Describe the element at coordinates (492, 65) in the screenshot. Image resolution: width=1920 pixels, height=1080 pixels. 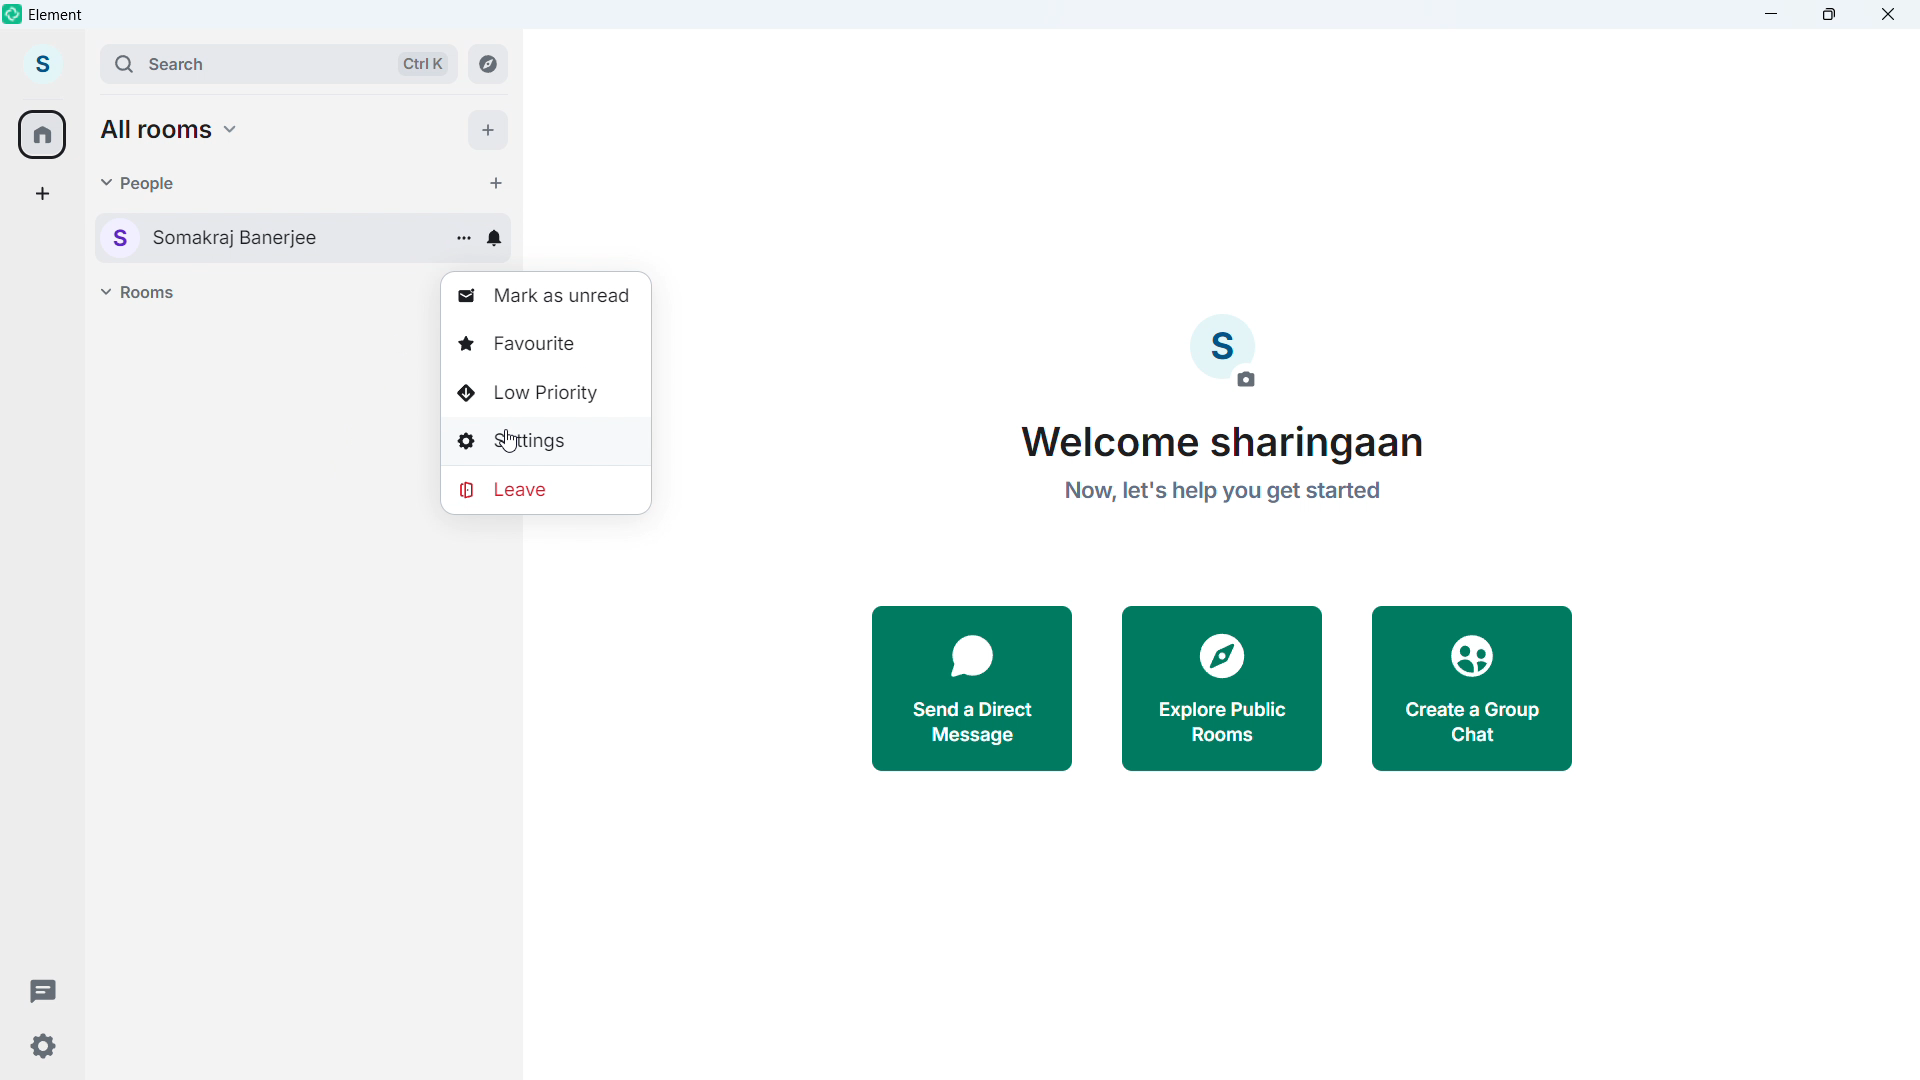
I see `explore room` at that location.